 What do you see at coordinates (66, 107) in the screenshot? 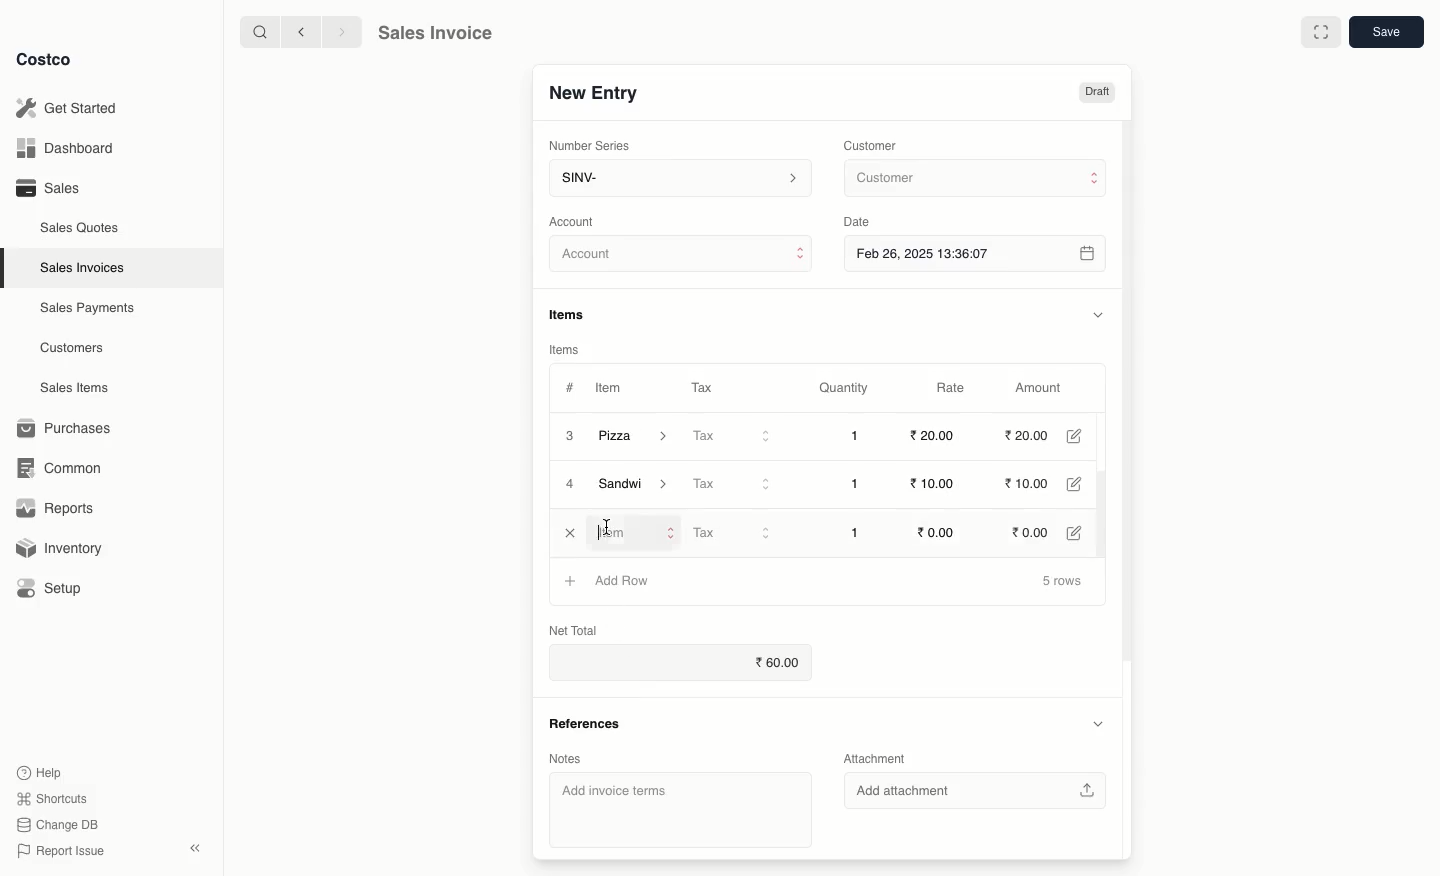
I see `Get Started` at bounding box center [66, 107].